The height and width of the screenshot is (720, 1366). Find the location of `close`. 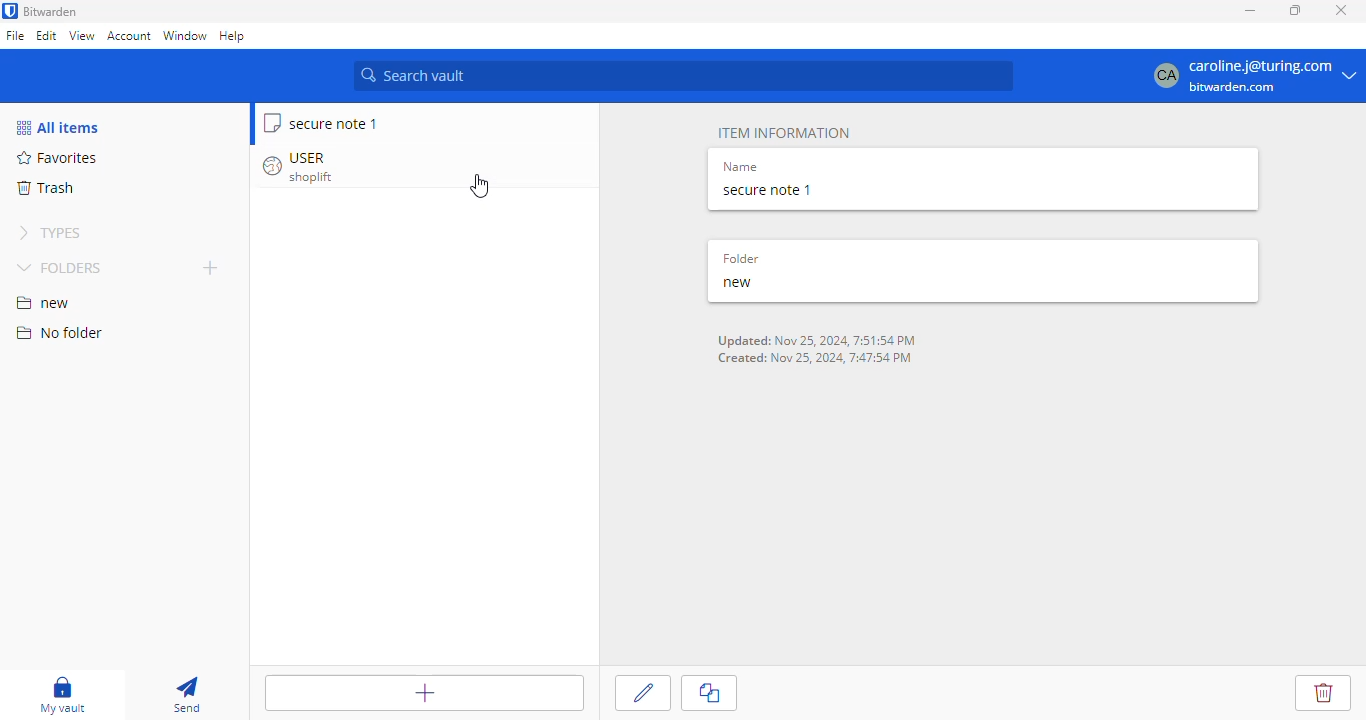

close is located at coordinates (1341, 10).